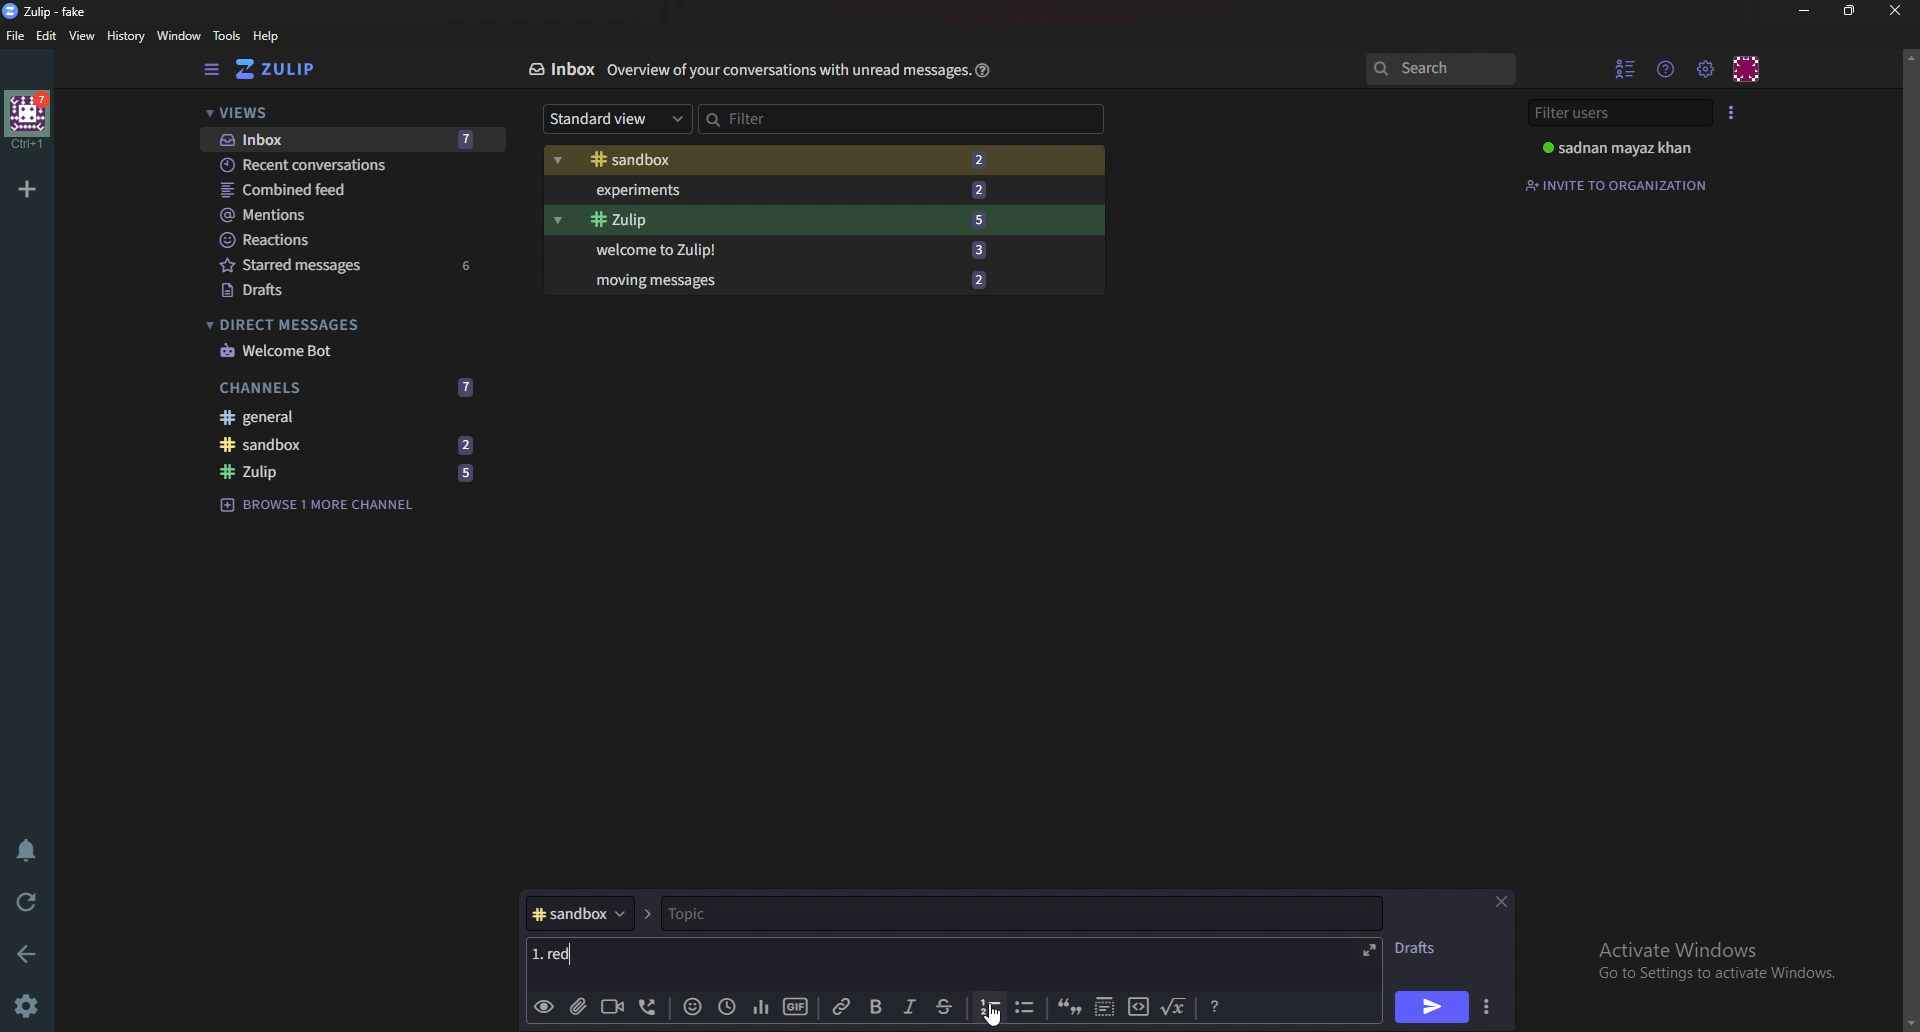 This screenshot has width=1920, height=1032. What do you see at coordinates (1622, 148) in the screenshot?
I see `User` at bounding box center [1622, 148].